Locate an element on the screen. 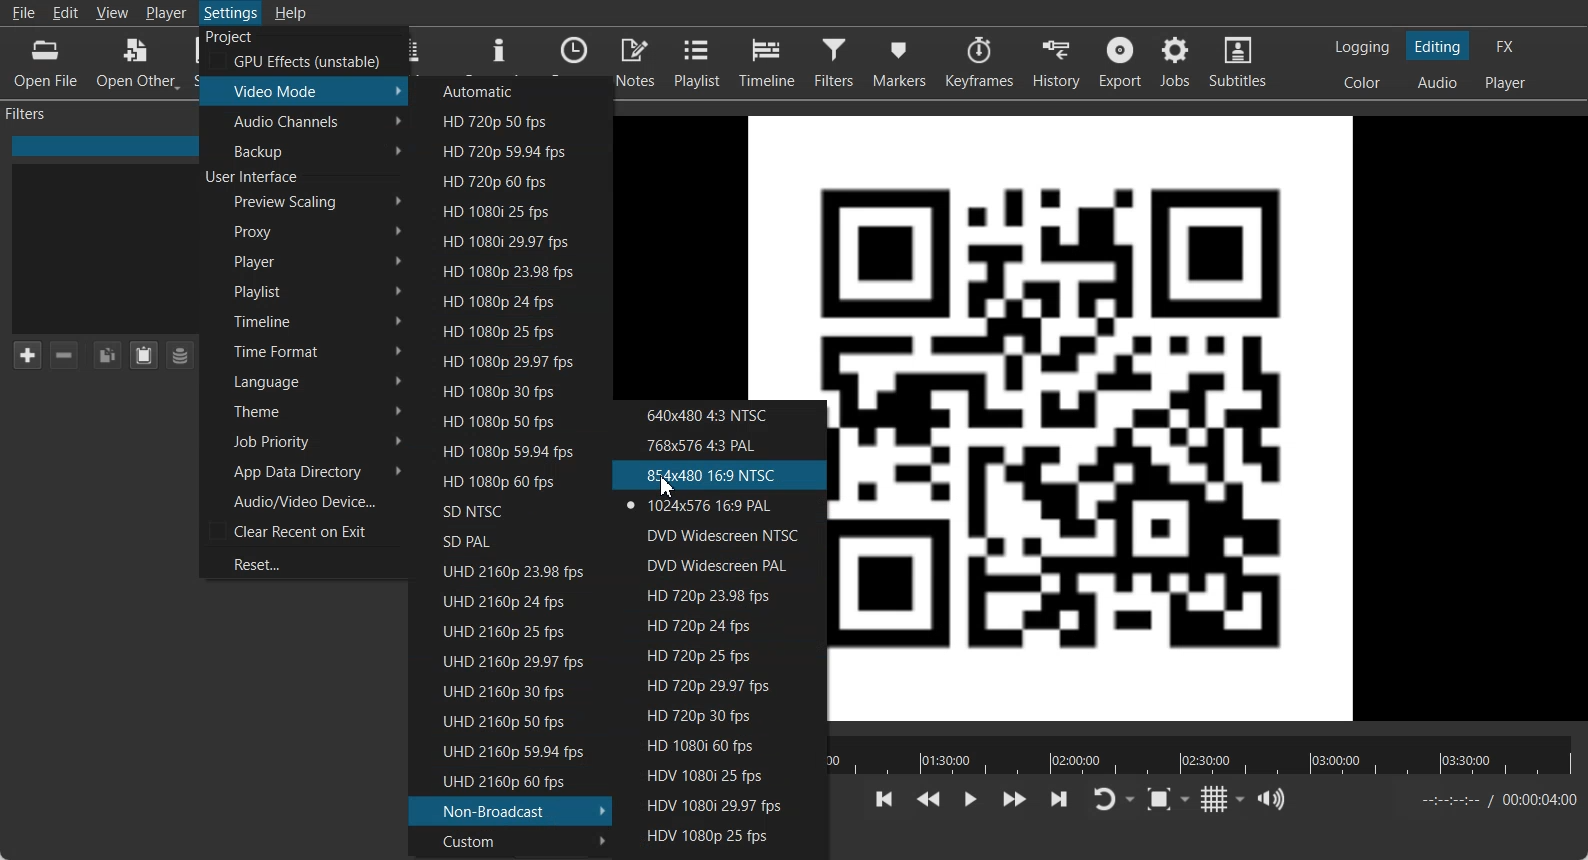 The image size is (1588, 860). Audio/Video Device is located at coordinates (303, 500).